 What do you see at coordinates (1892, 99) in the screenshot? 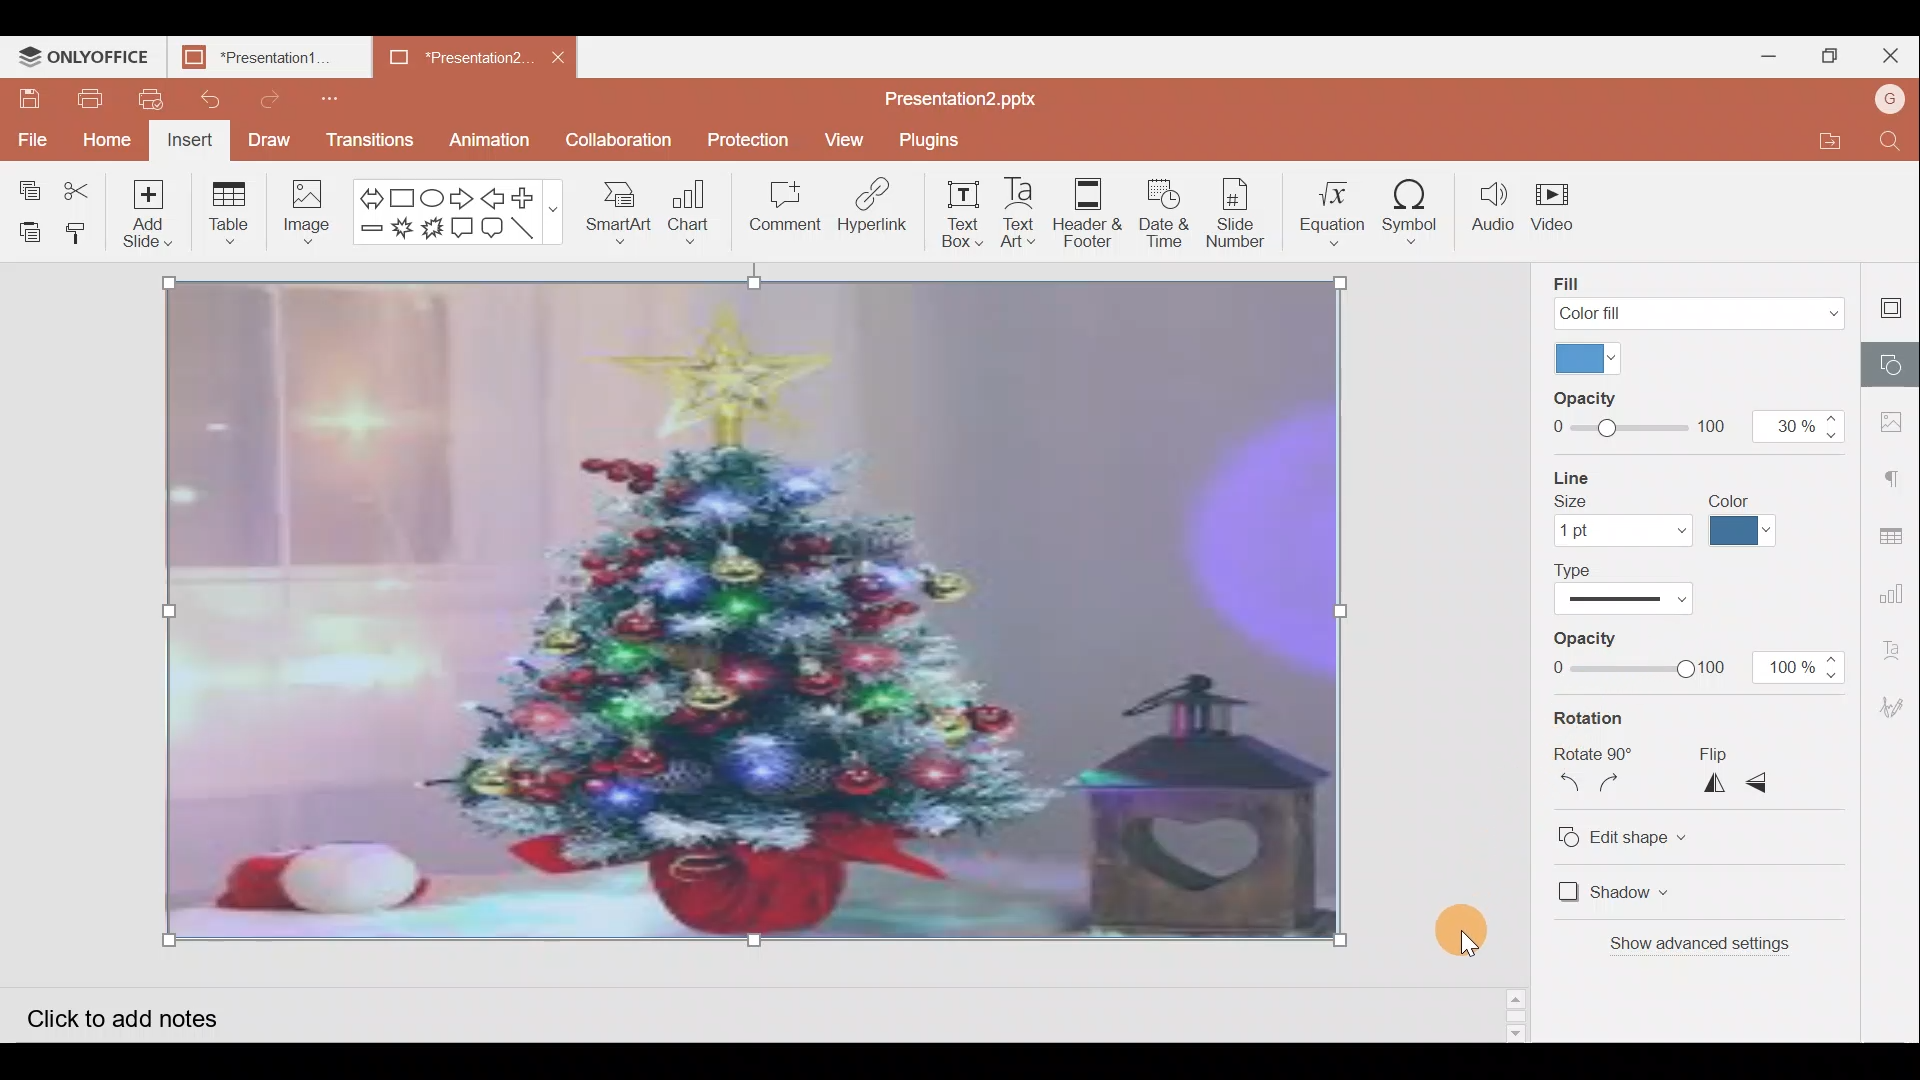
I see `Account name` at bounding box center [1892, 99].